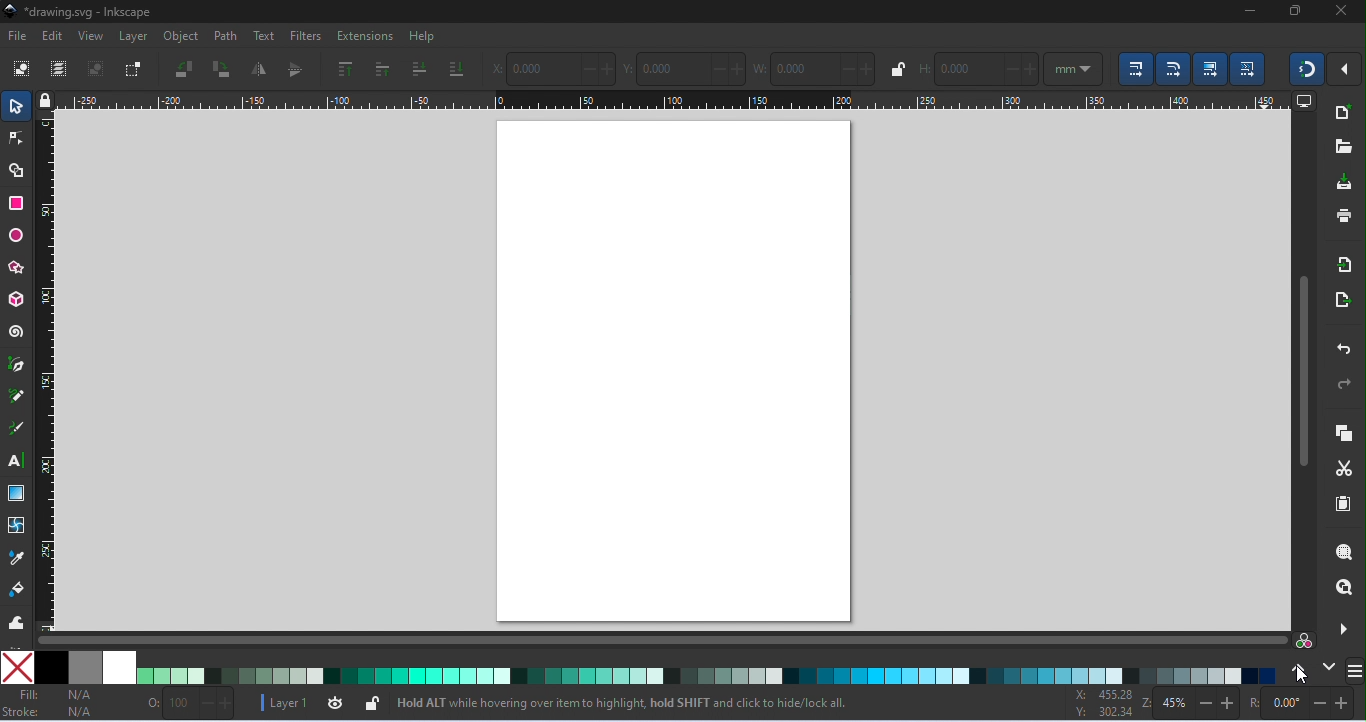  What do you see at coordinates (20, 398) in the screenshot?
I see `pencil` at bounding box center [20, 398].